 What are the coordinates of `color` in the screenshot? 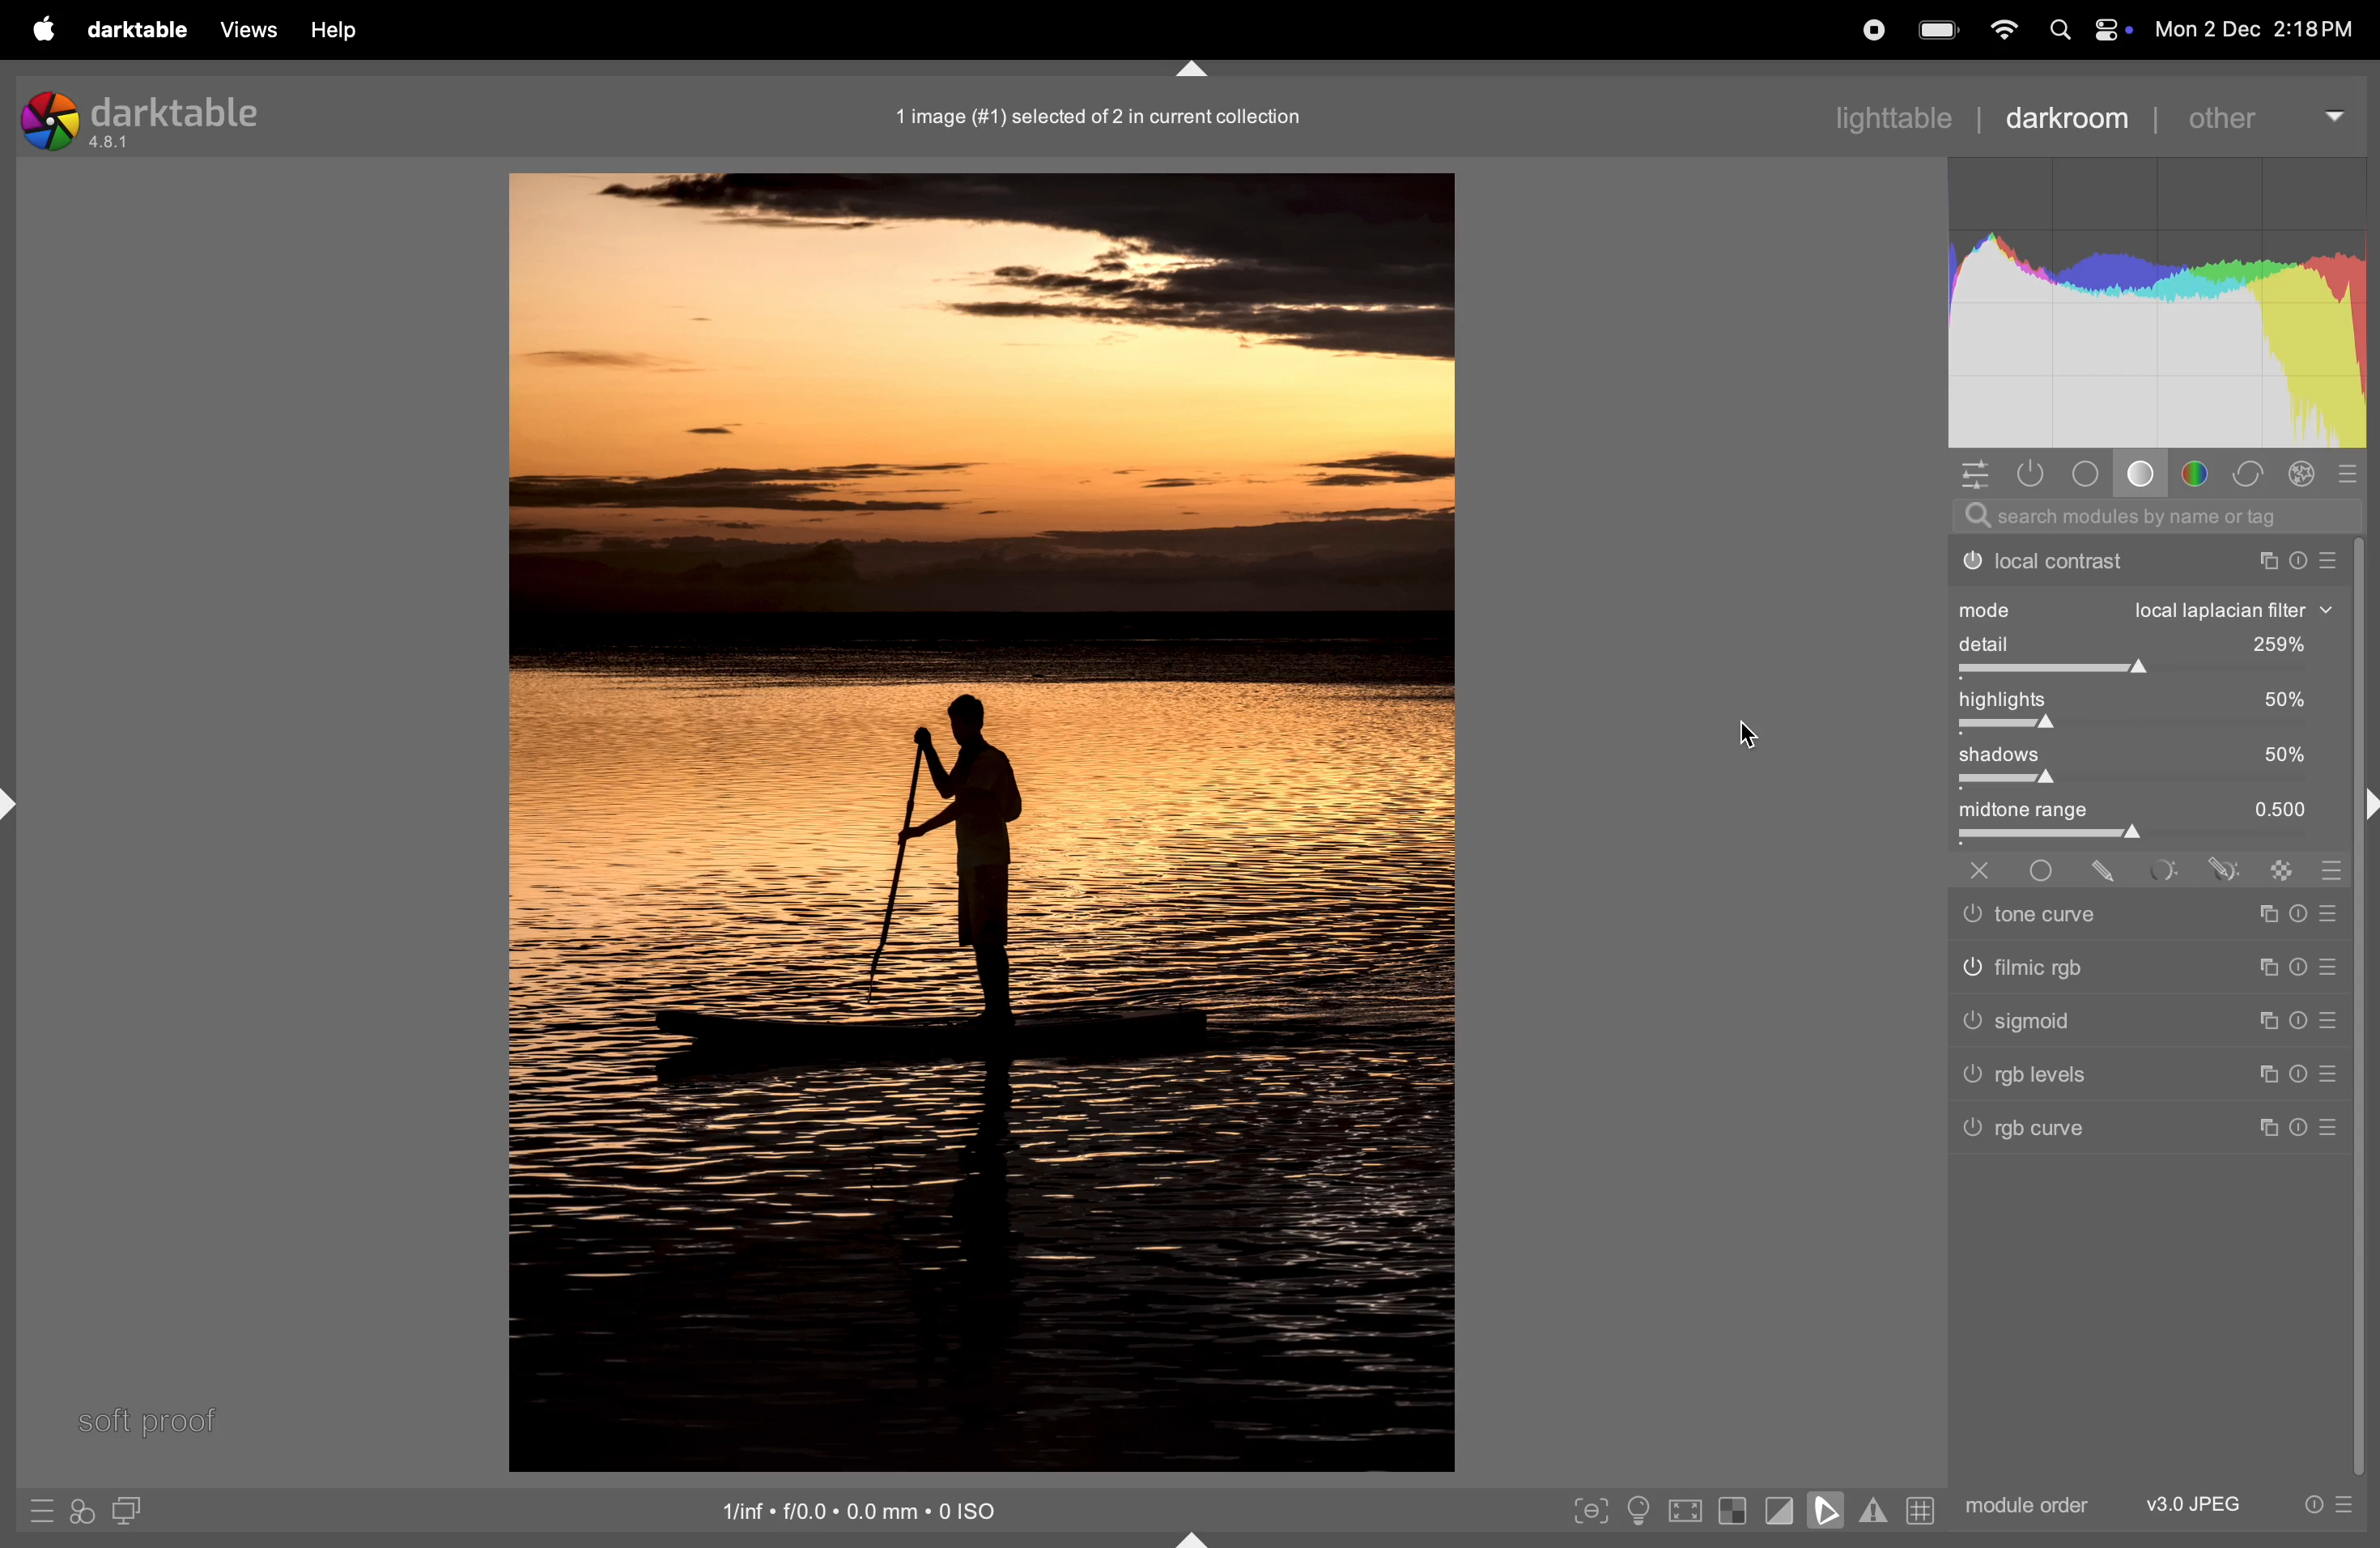 It's located at (2201, 473).